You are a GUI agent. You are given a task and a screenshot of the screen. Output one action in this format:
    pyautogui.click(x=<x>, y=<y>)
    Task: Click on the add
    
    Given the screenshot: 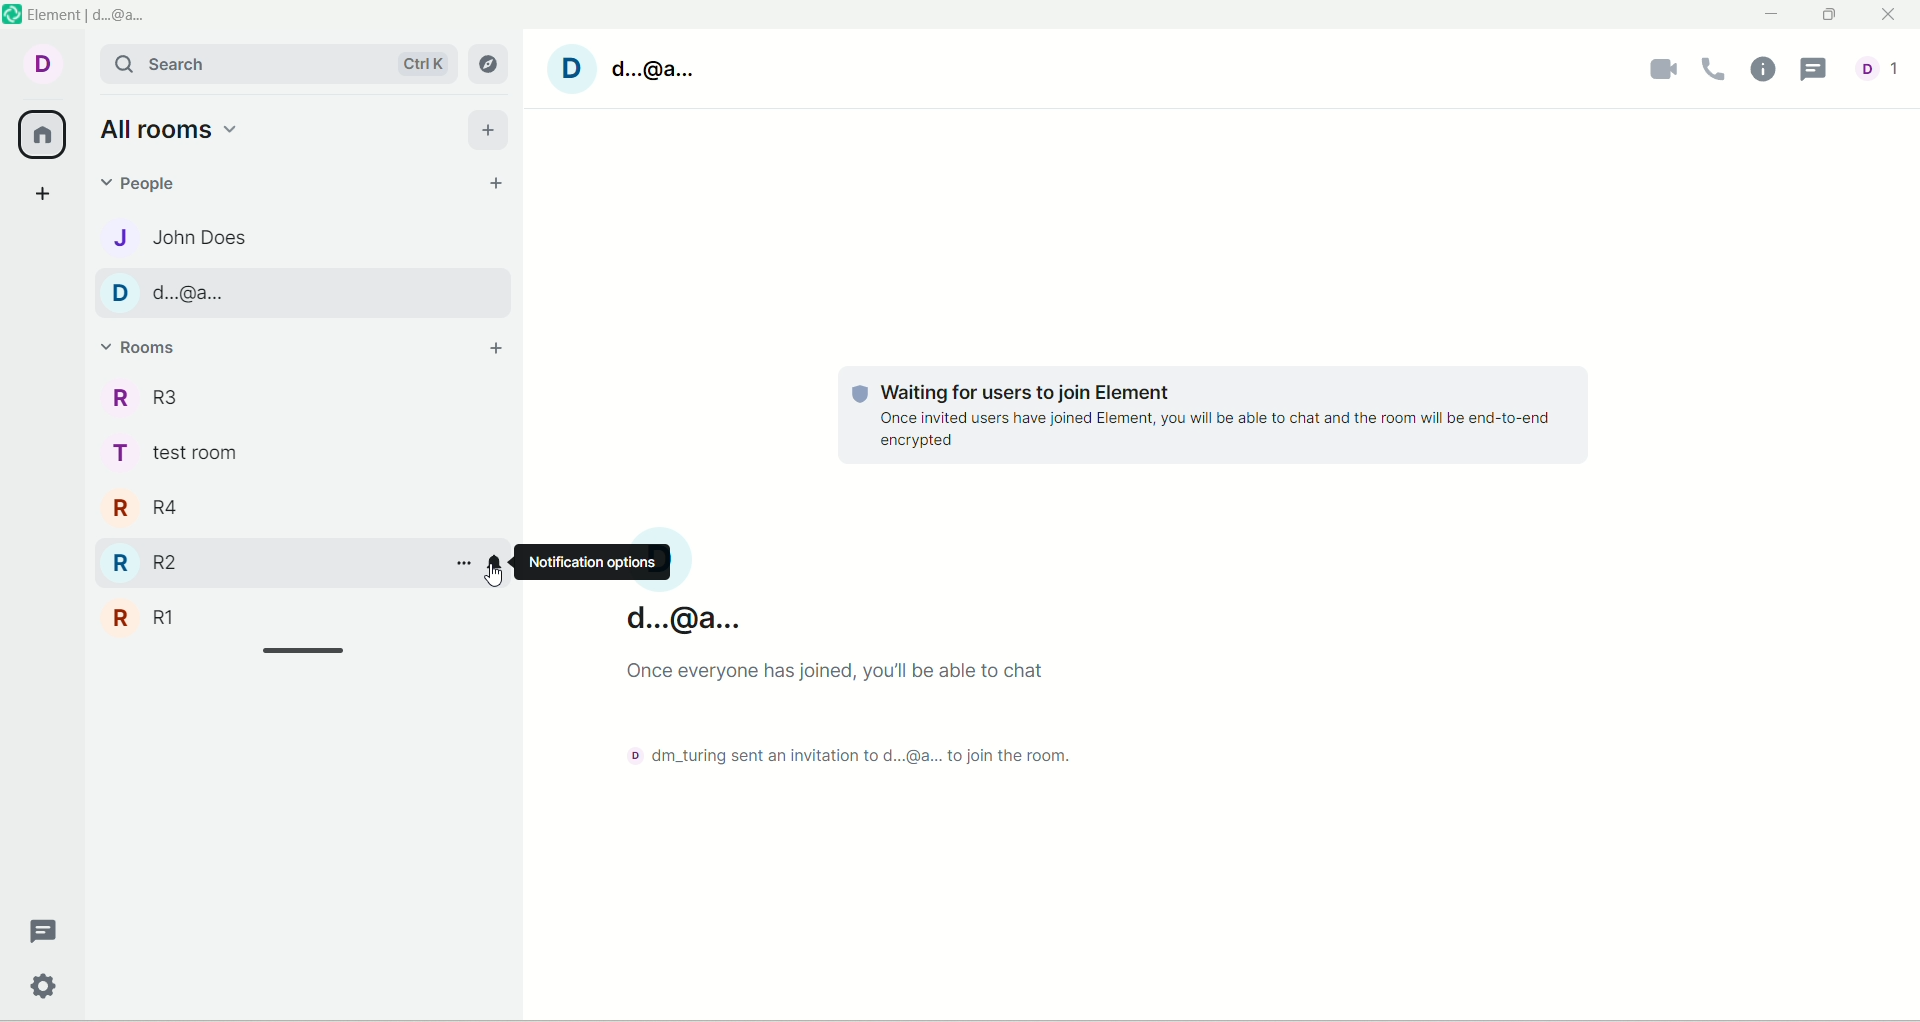 What is the action you would take?
    pyautogui.click(x=505, y=347)
    